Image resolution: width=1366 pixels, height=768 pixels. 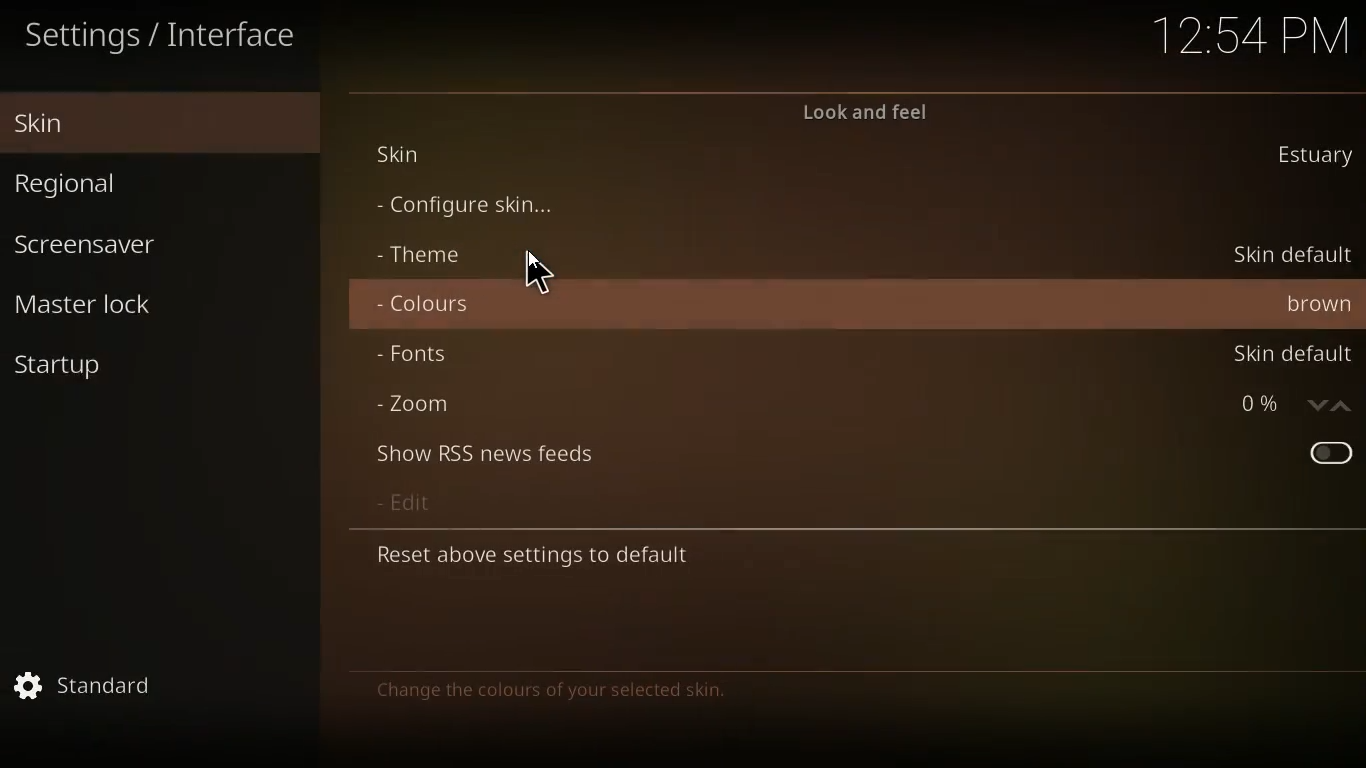 What do you see at coordinates (126, 242) in the screenshot?
I see `screensaver` at bounding box center [126, 242].